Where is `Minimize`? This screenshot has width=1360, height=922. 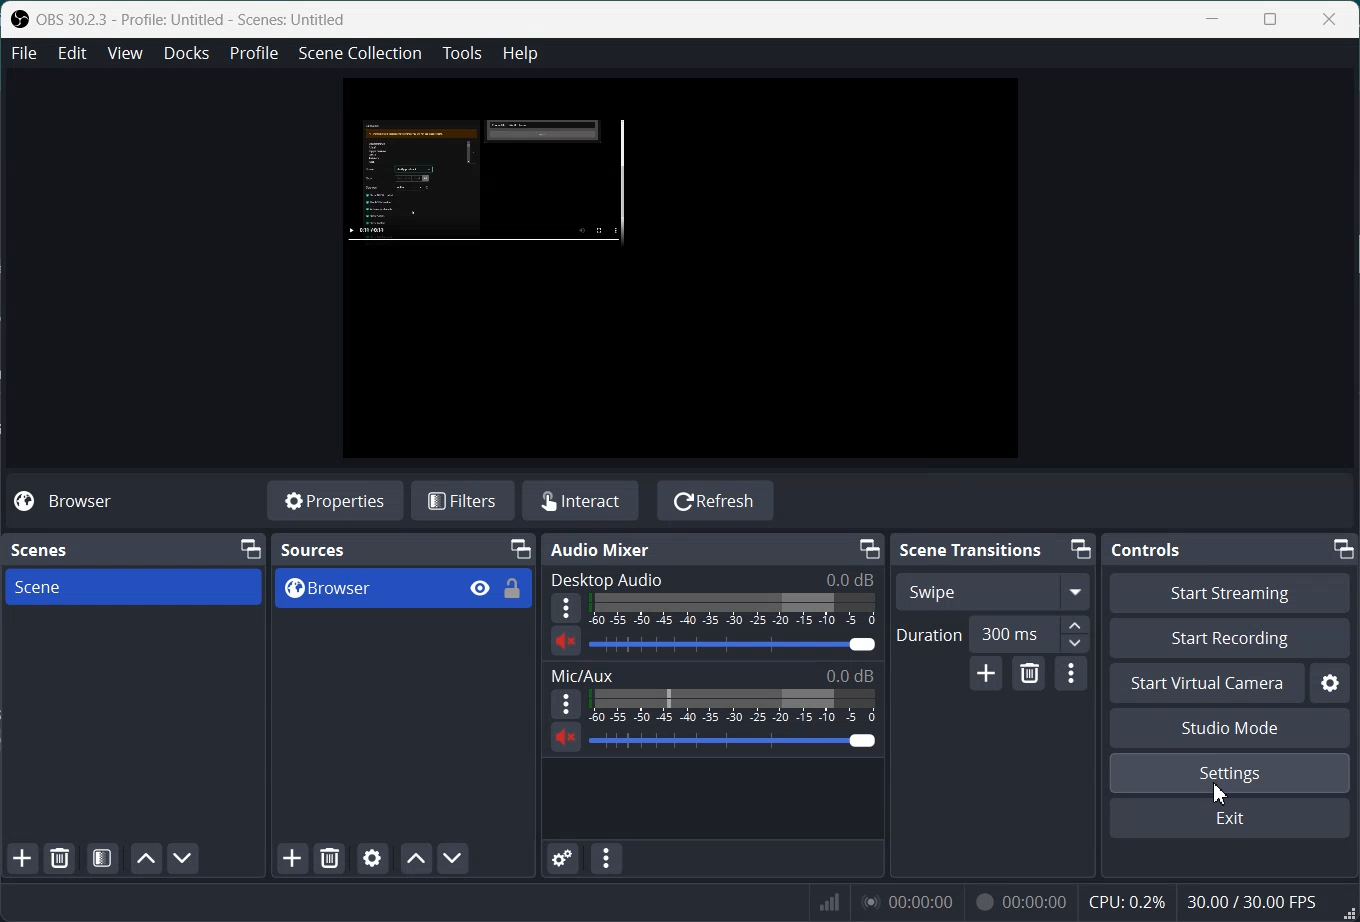 Minimize is located at coordinates (1345, 548).